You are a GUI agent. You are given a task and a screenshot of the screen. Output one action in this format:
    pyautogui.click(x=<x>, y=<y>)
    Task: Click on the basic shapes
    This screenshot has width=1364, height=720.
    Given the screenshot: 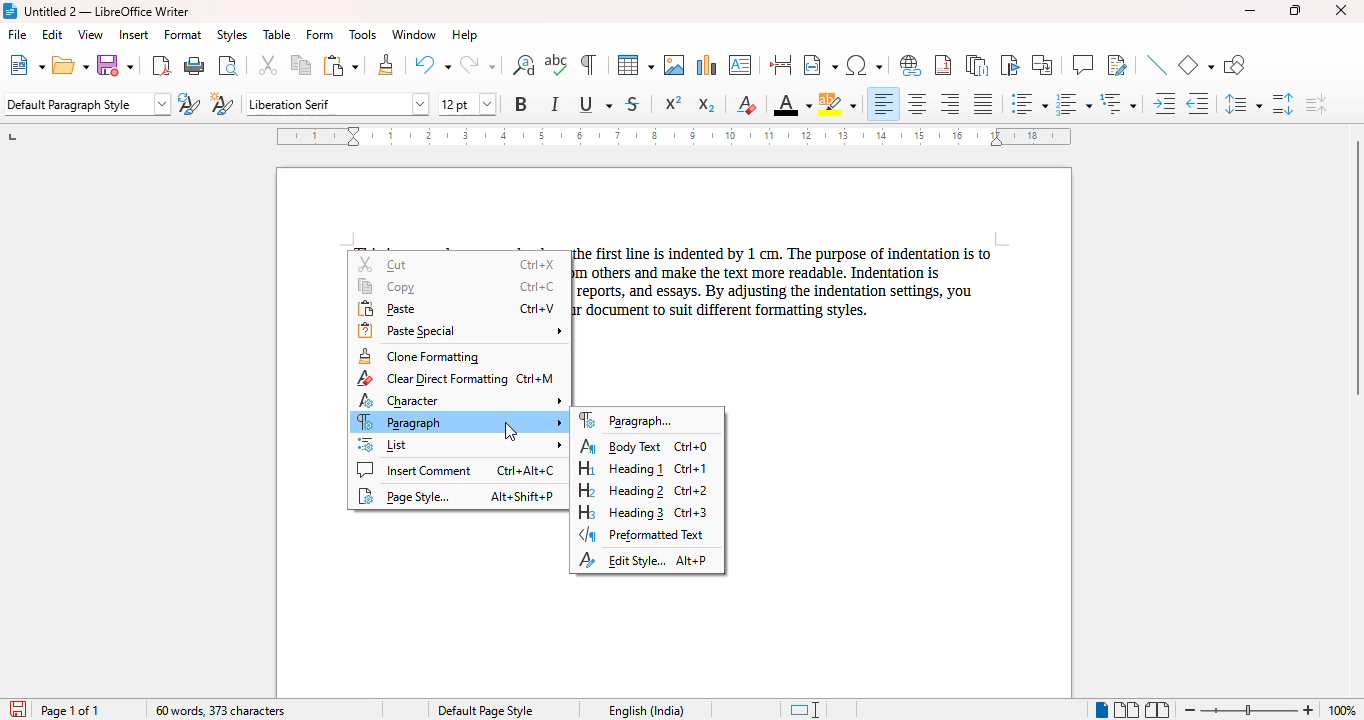 What is the action you would take?
    pyautogui.click(x=1196, y=65)
    